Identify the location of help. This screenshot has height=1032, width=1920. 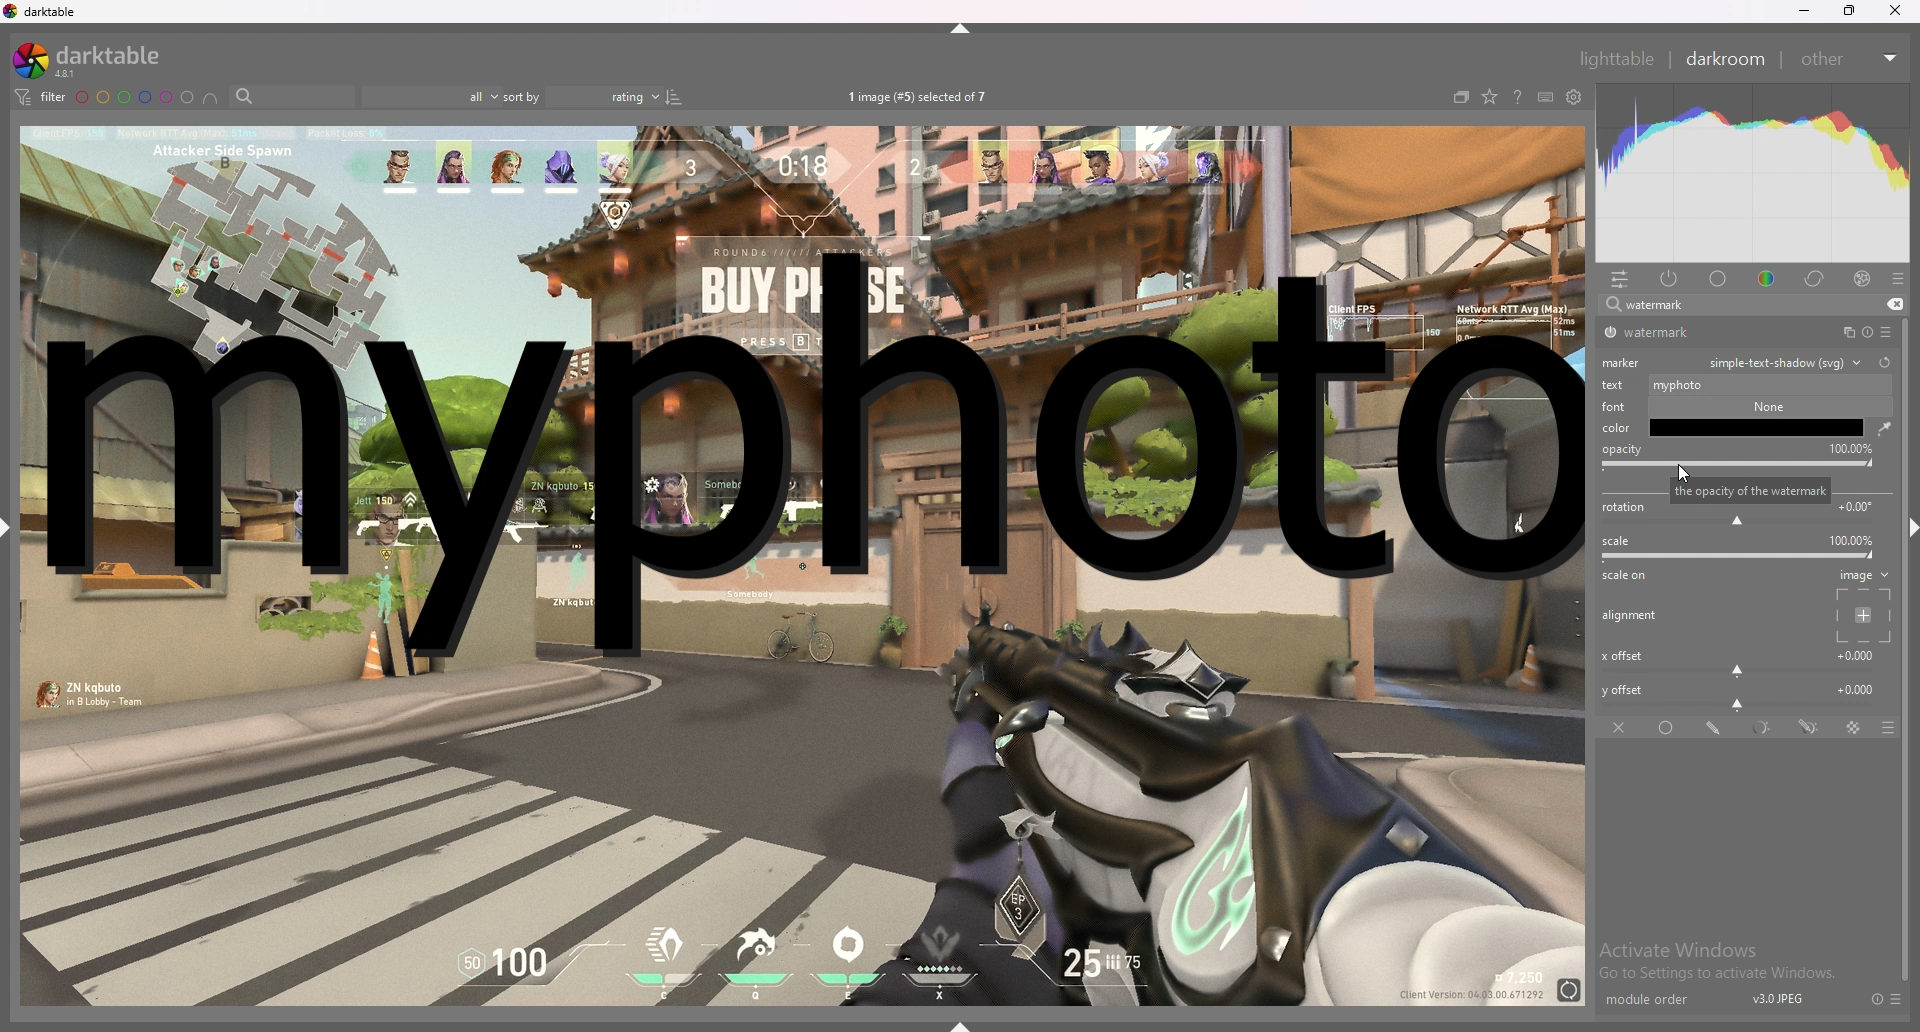
(1517, 99).